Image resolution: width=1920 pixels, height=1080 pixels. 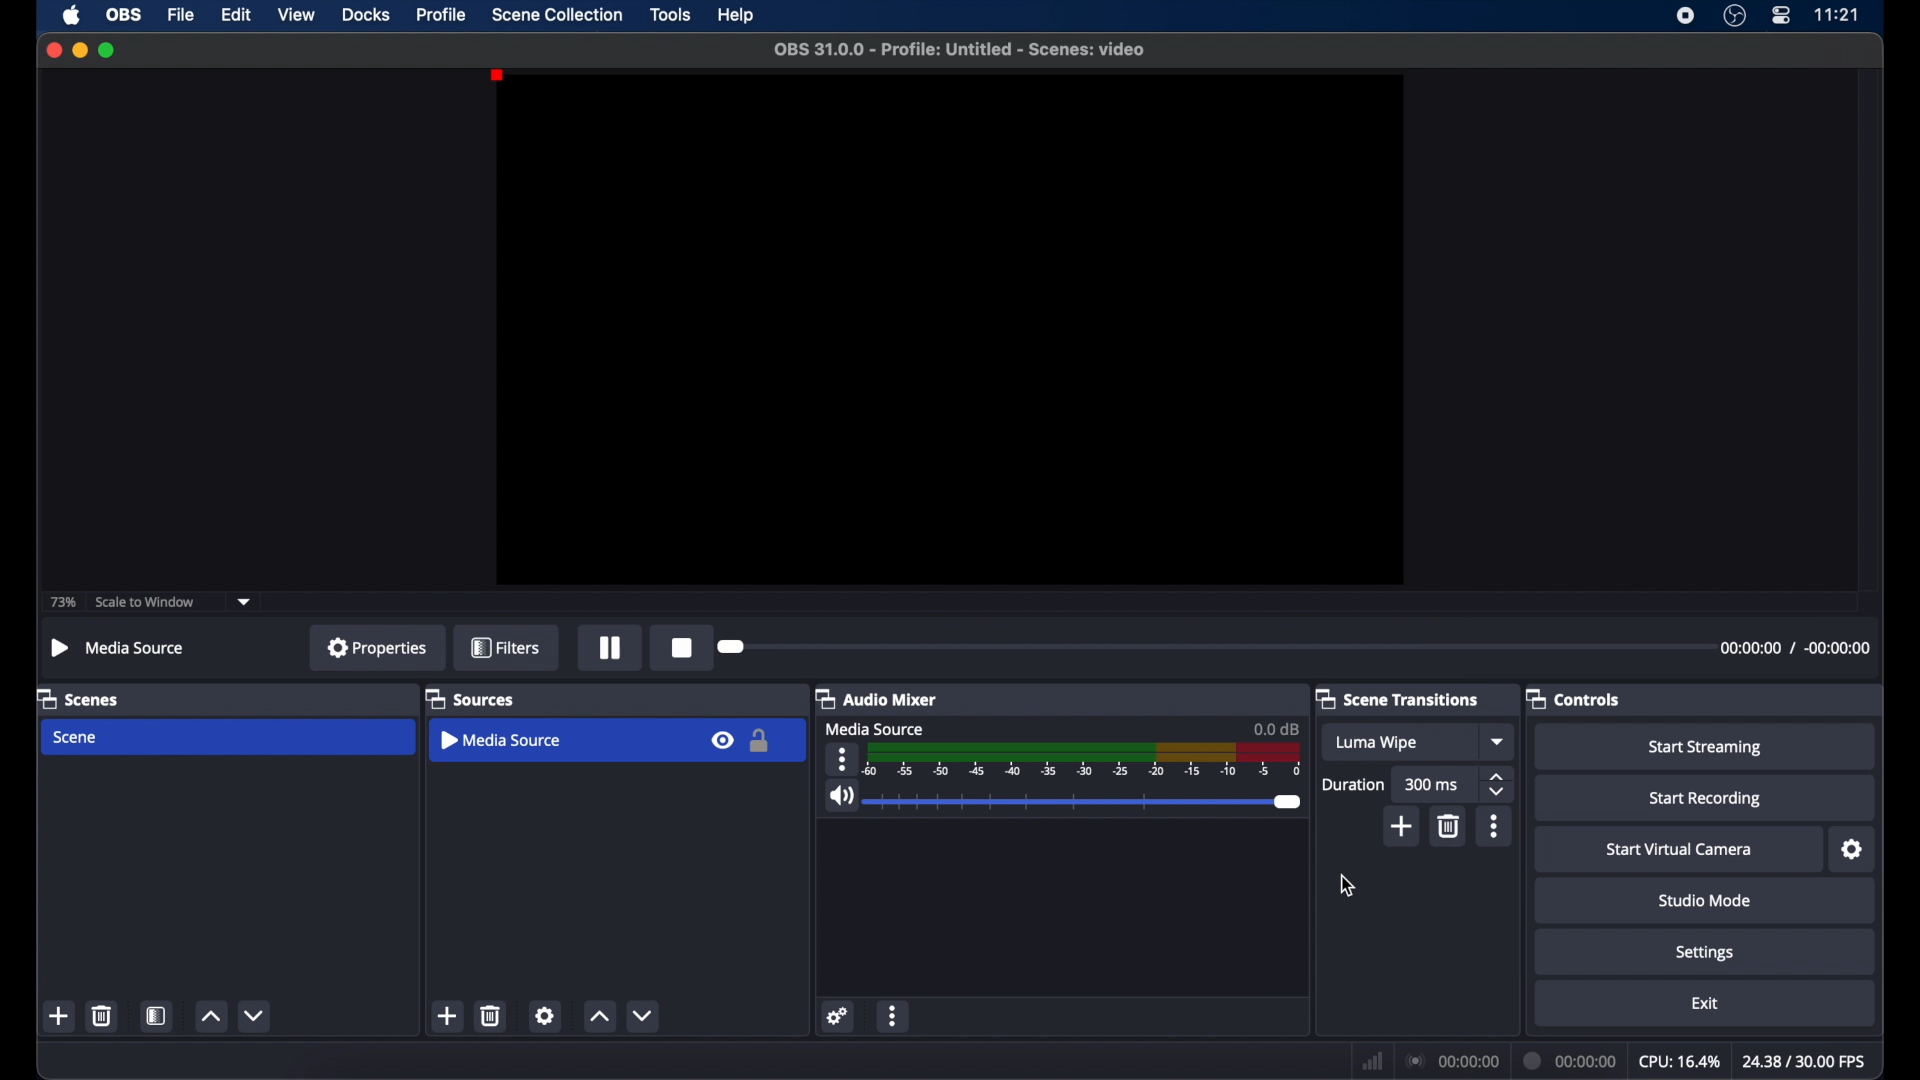 What do you see at coordinates (1680, 1062) in the screenshot?
I see `cpu` at bounding box center [1680, 1062].